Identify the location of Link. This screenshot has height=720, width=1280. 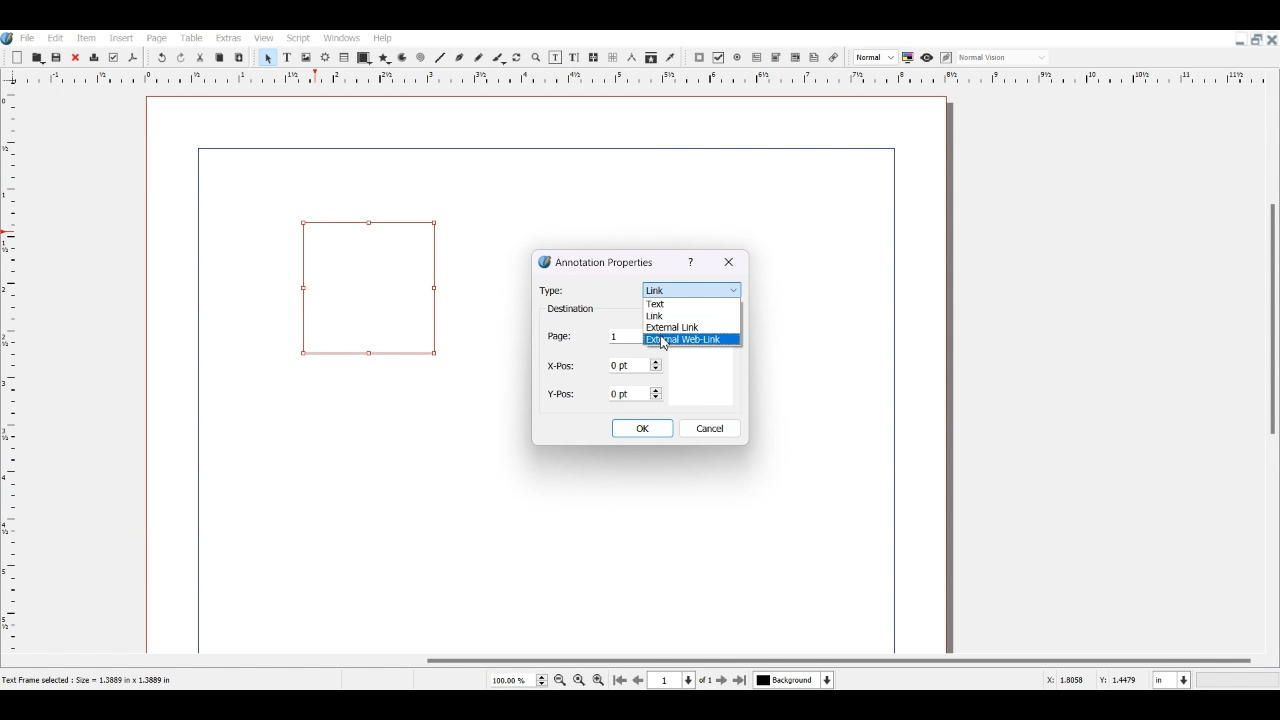
(671, 316).